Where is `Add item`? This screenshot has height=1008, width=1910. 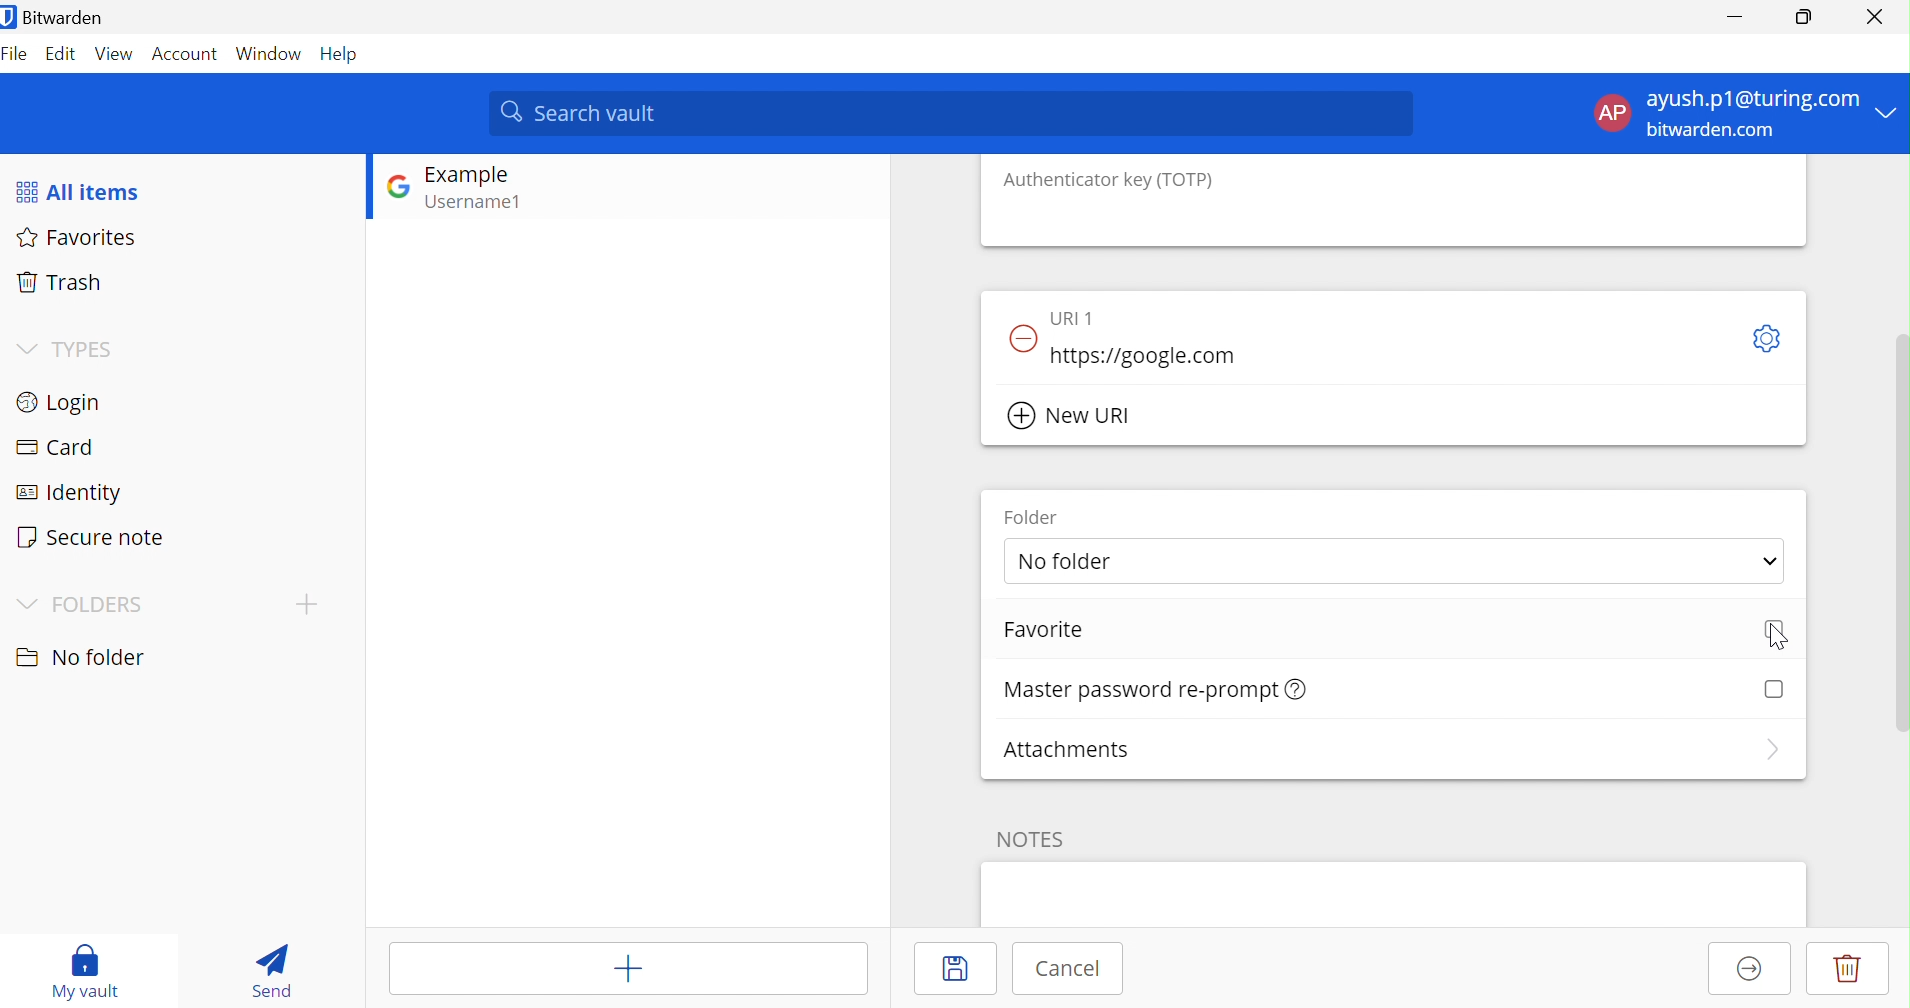 Add item is located at coordinates (626, 966).